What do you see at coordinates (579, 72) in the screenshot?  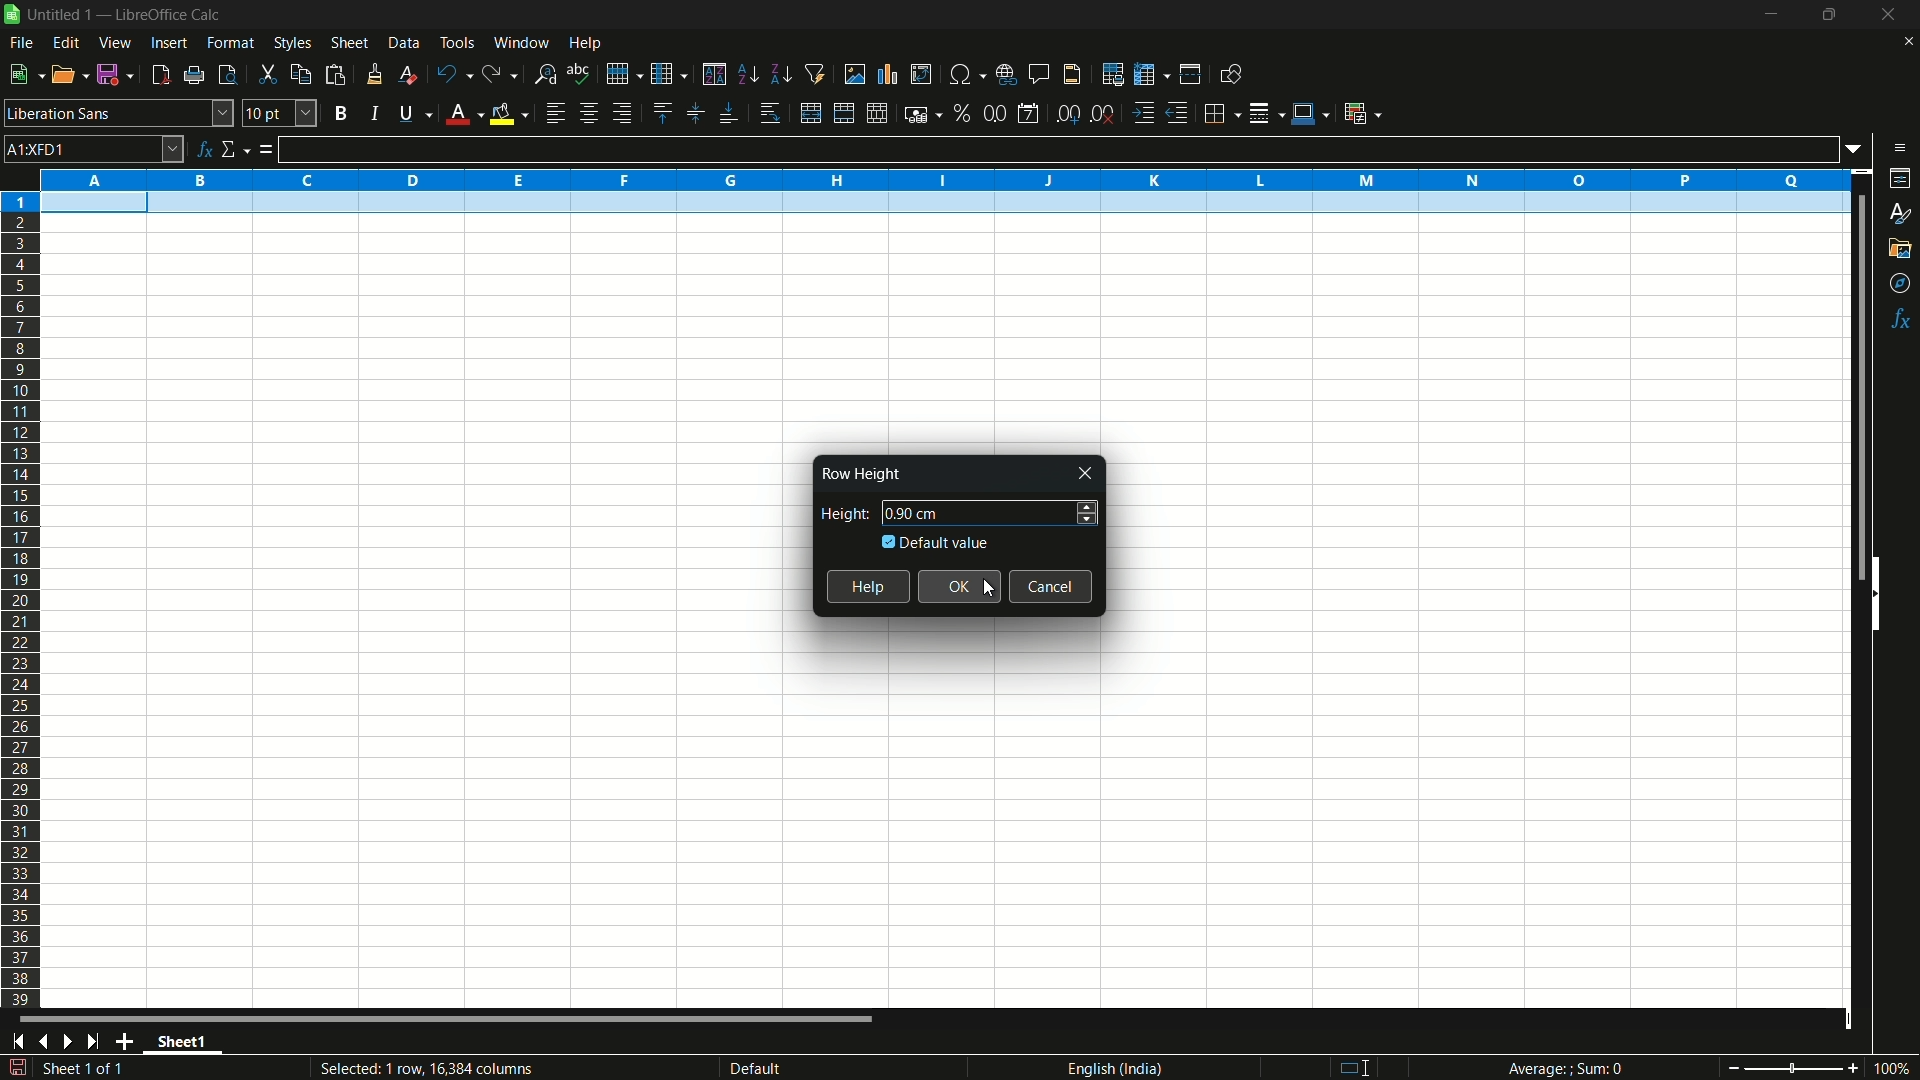 I see `spelling` at bounding box center [579, 72].